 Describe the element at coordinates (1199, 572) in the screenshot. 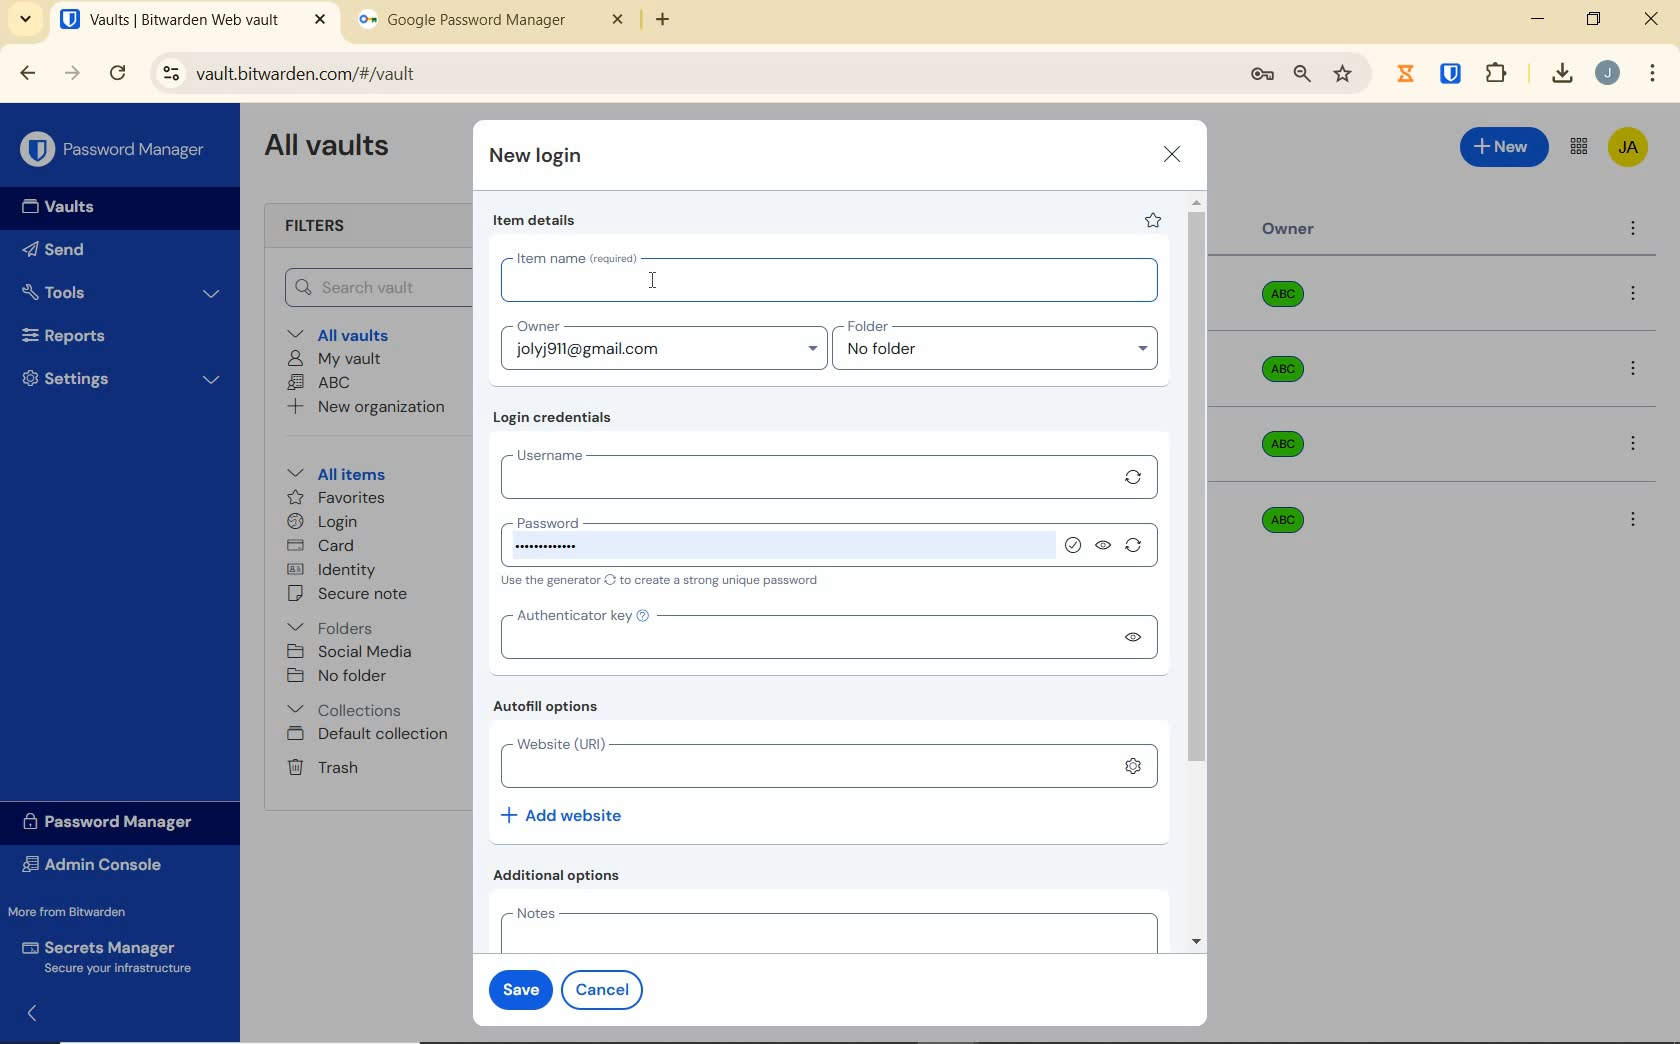

I see `scrollbar` at that location.